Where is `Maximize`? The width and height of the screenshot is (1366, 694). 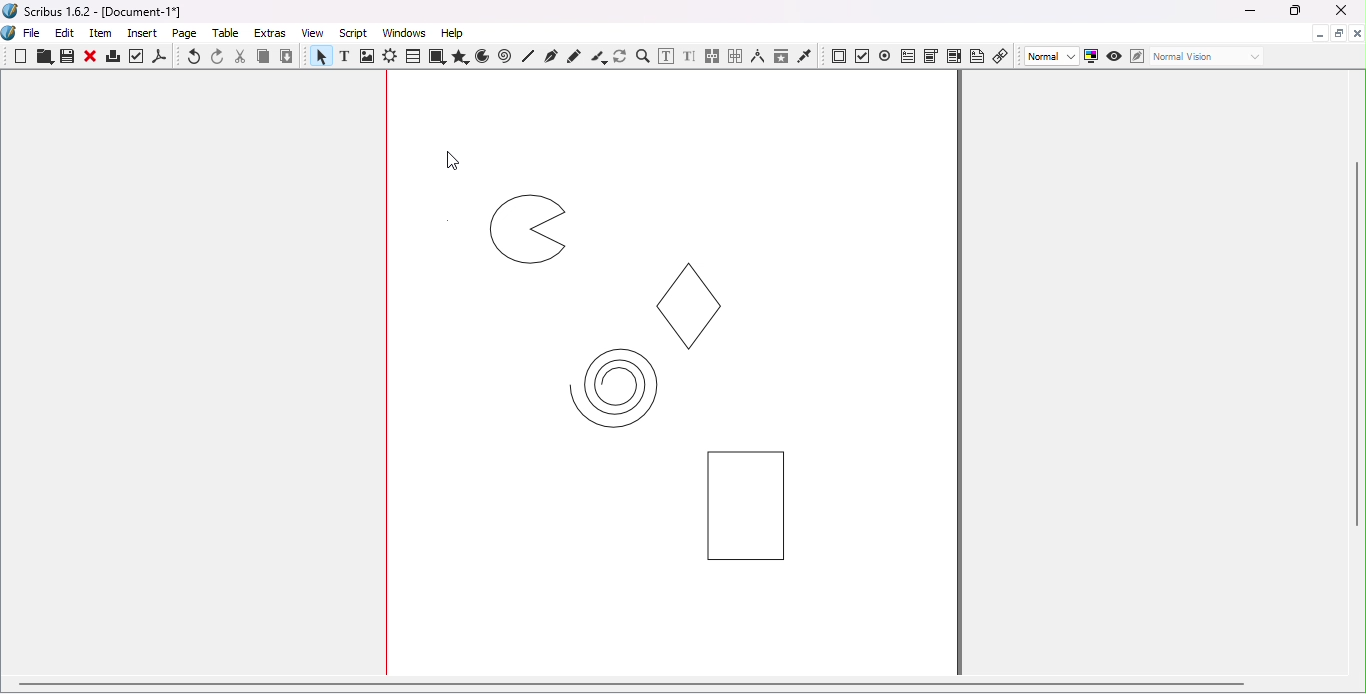 Maximize is located at coordinates (1338, 32).